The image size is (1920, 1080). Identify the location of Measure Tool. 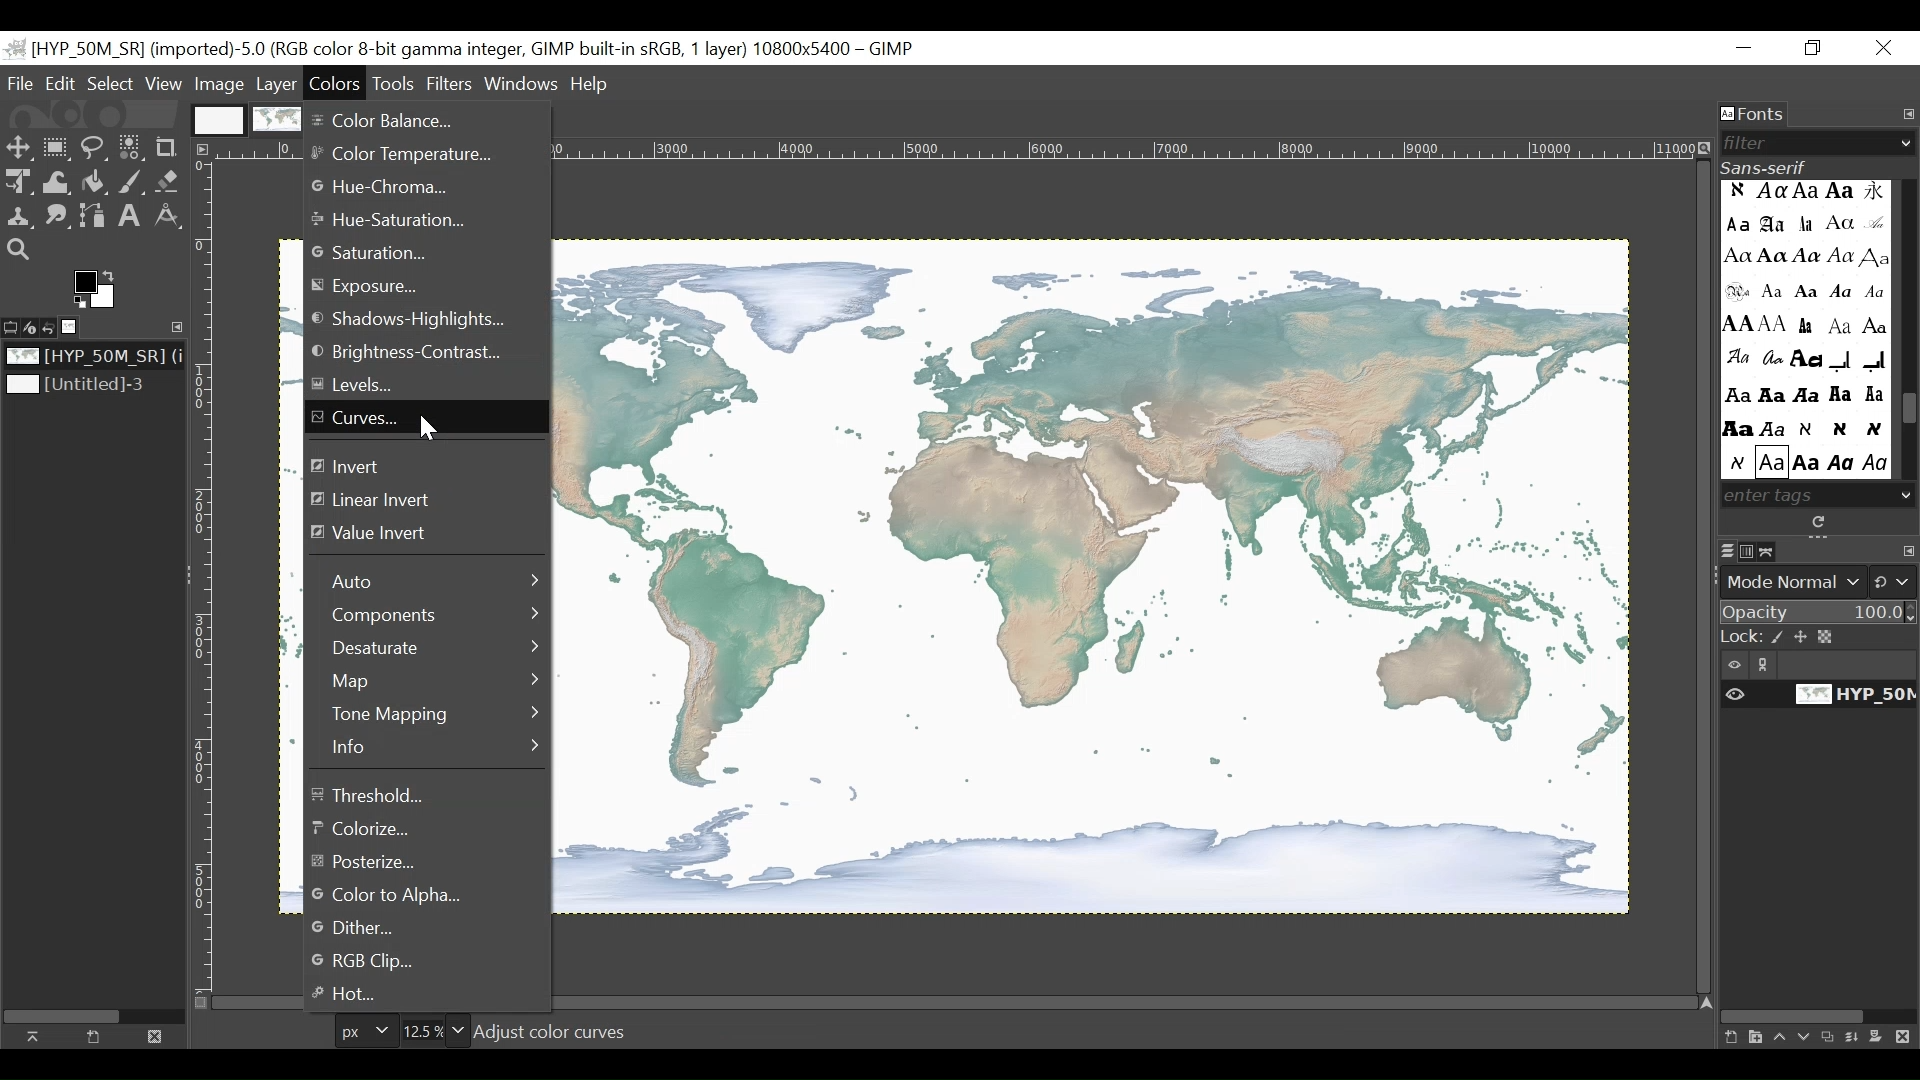
(166, 215).